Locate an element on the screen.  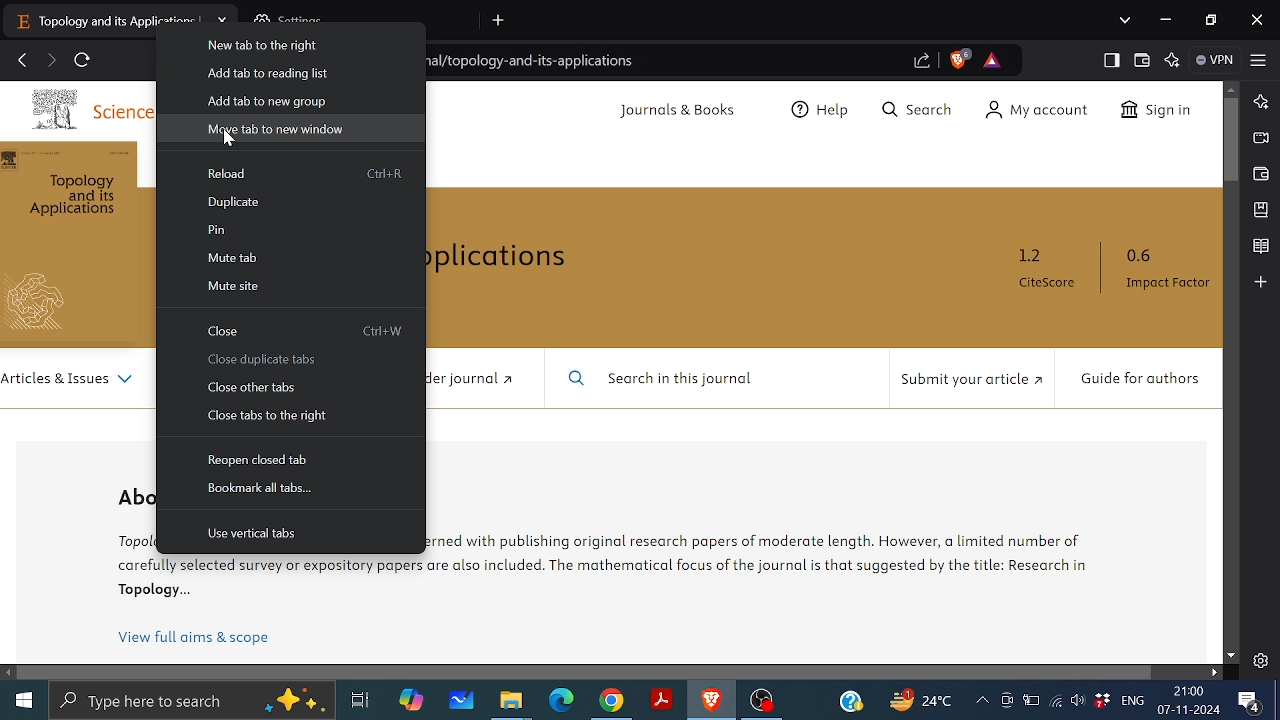
Reload is located at coordinates (84, 61).